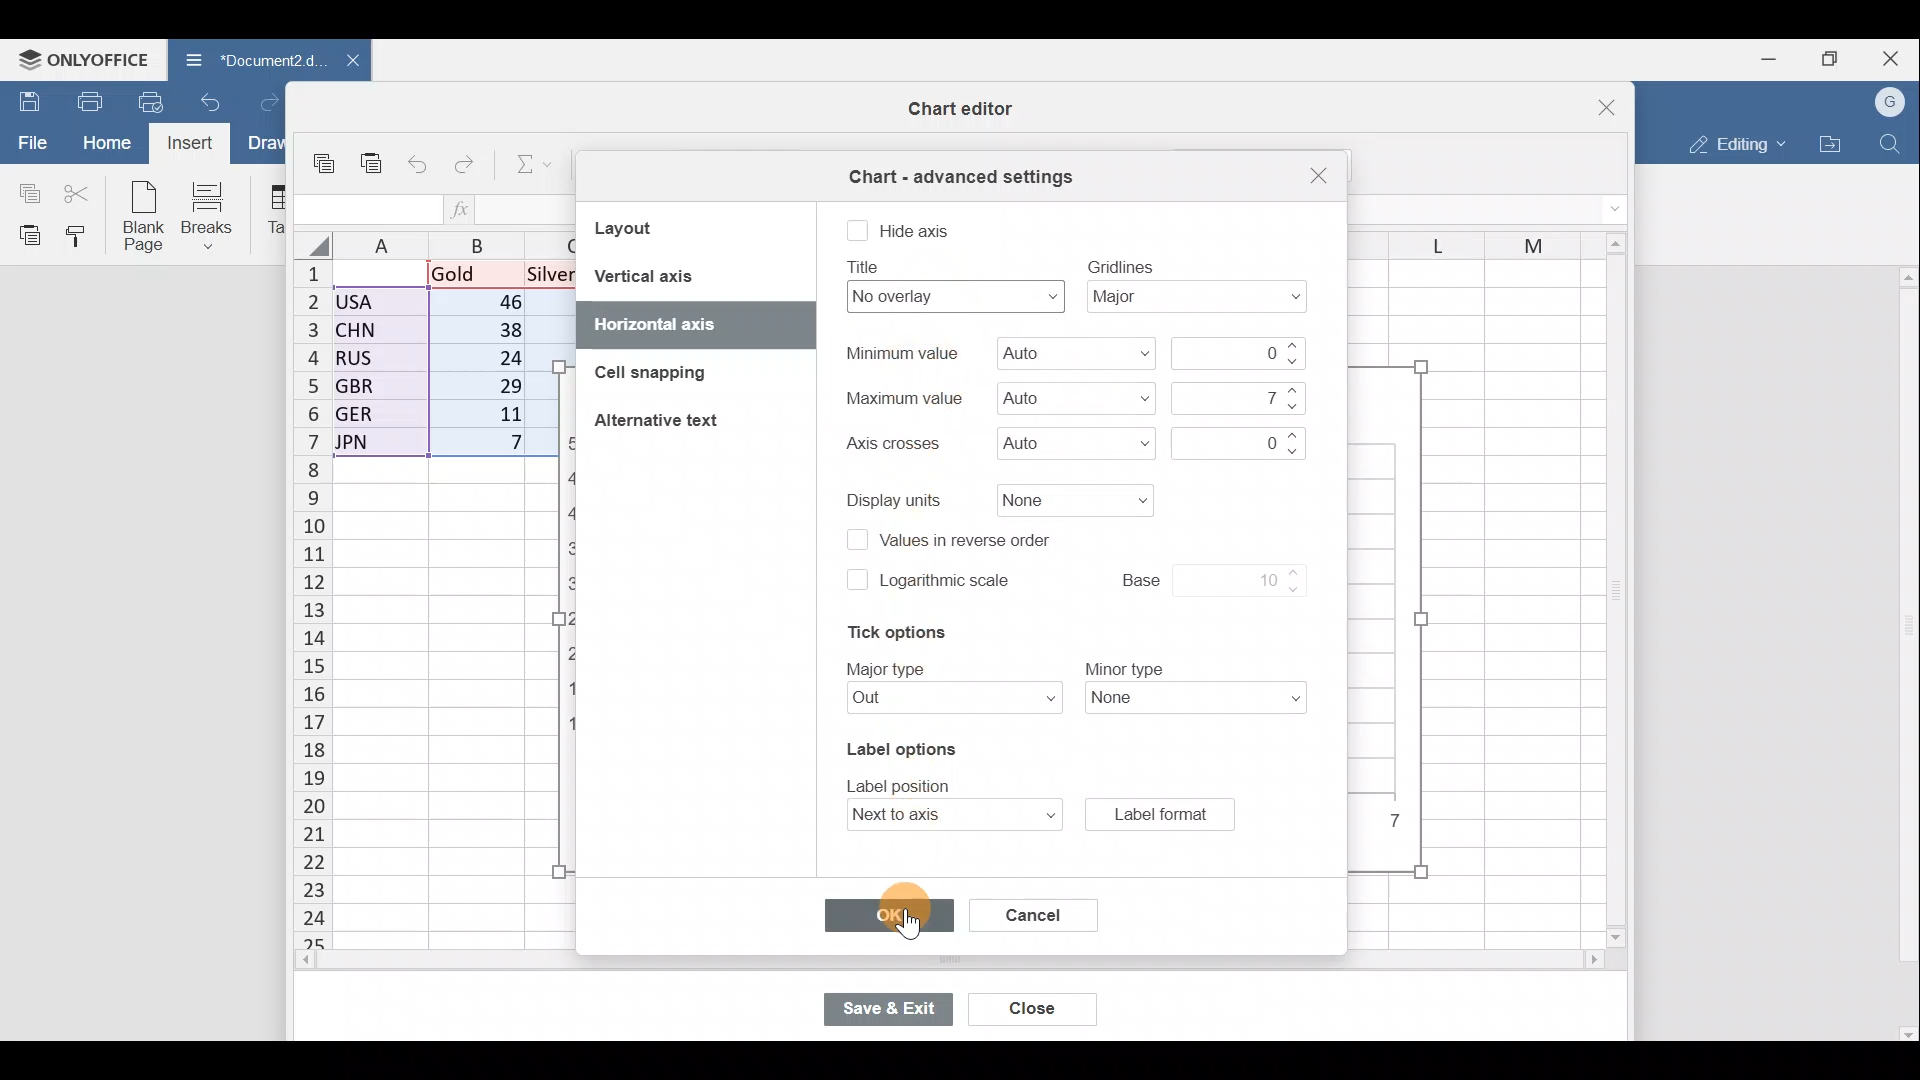 This screenshot has height=1080, width=1920. I want to click on Cursor on Insert, so click(187, 142).